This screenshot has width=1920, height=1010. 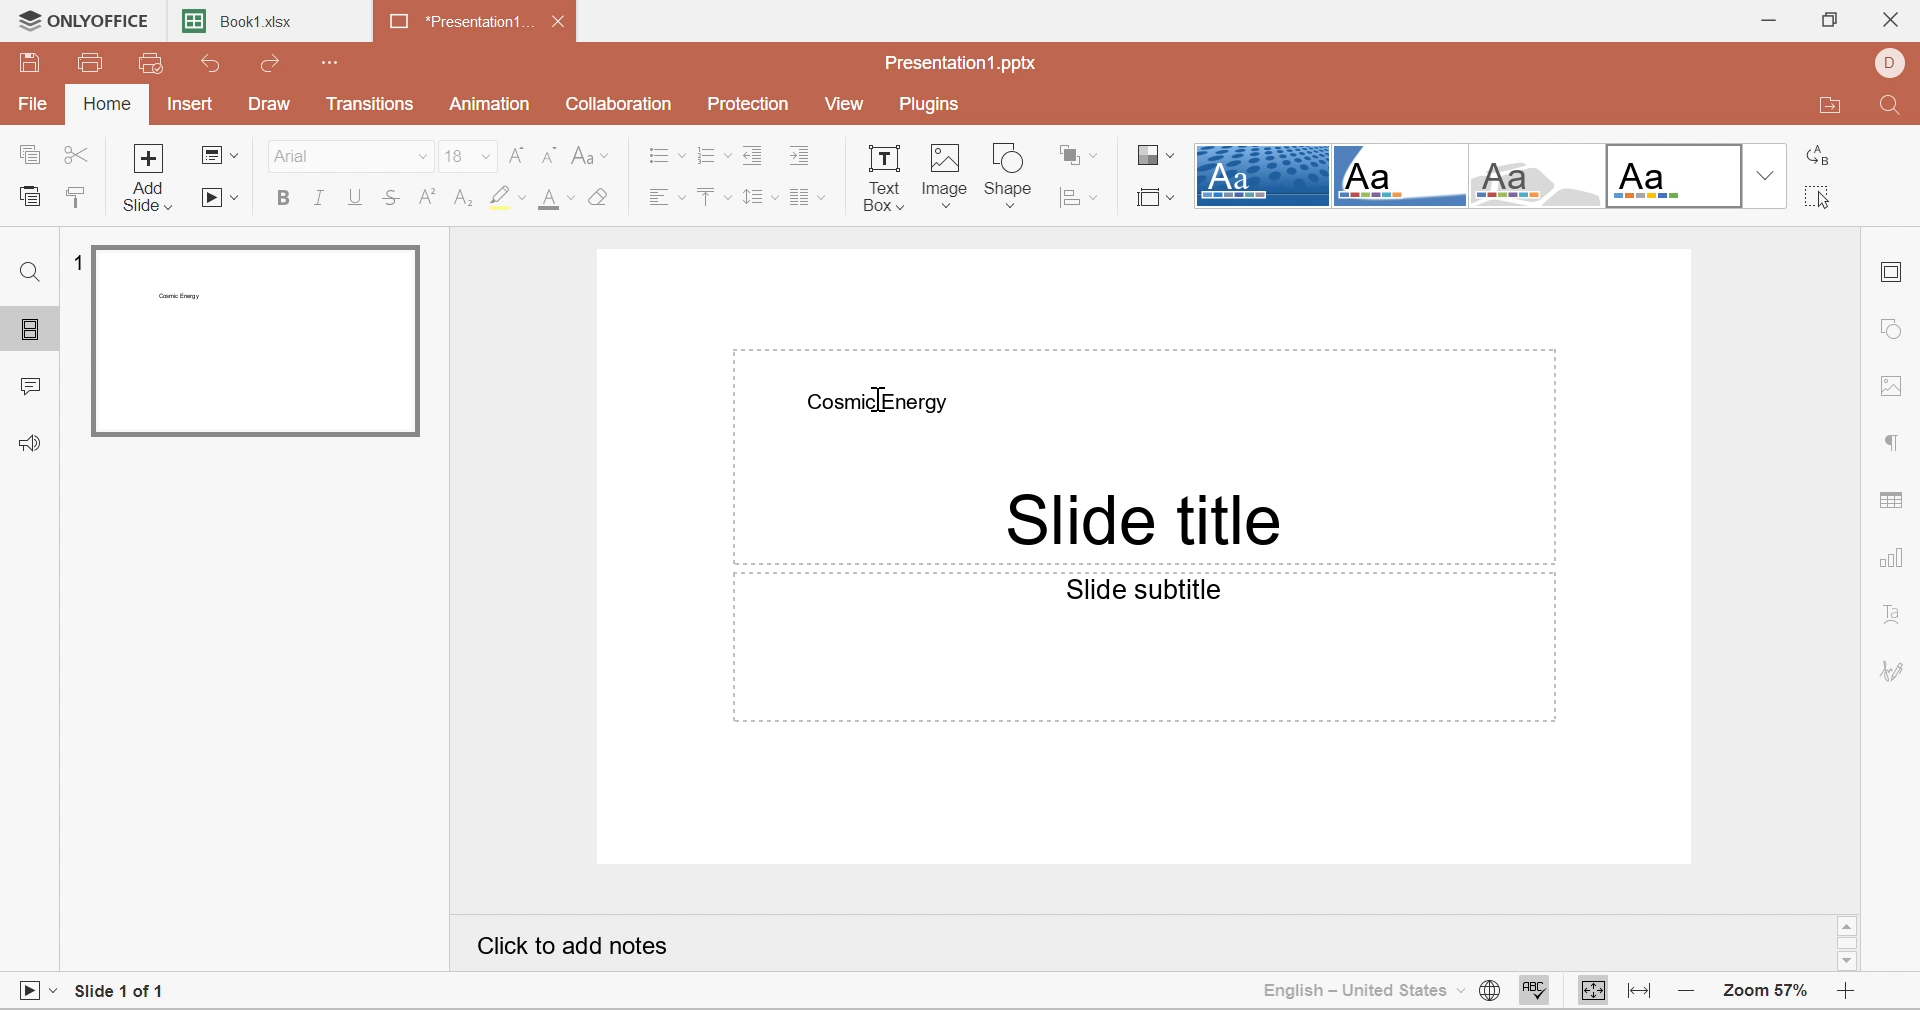 What do you see at coordinates (29, 390) in the screenshot?
I see `Comments` at bounding box center [29, 390].